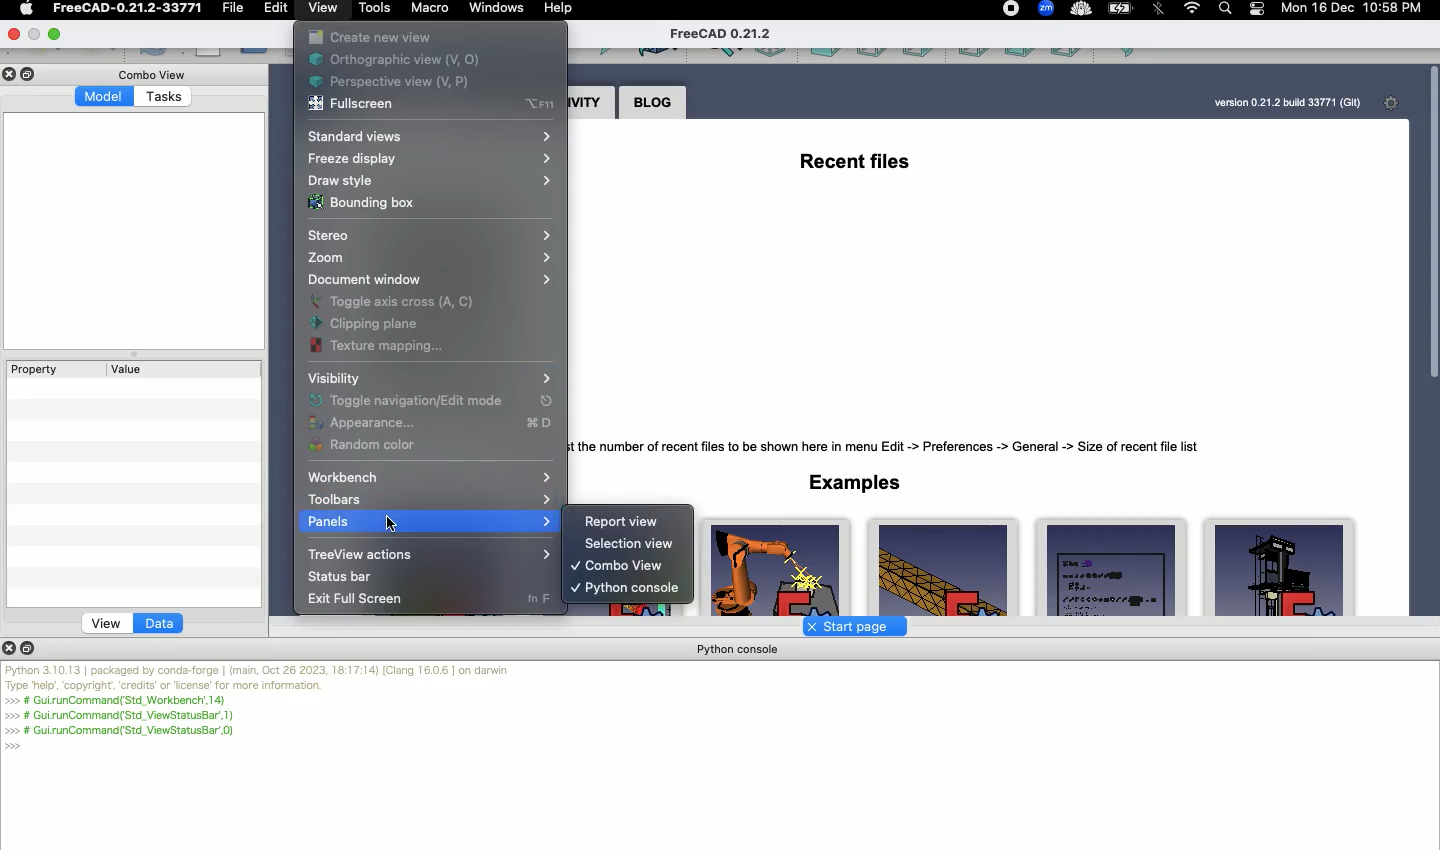 Image resolution: width=1440 pixels, height=850 pixels. What do you see at coordinates (428, 138) in the screenshot?
I see `Standard views` at bounding box center [428, 138].